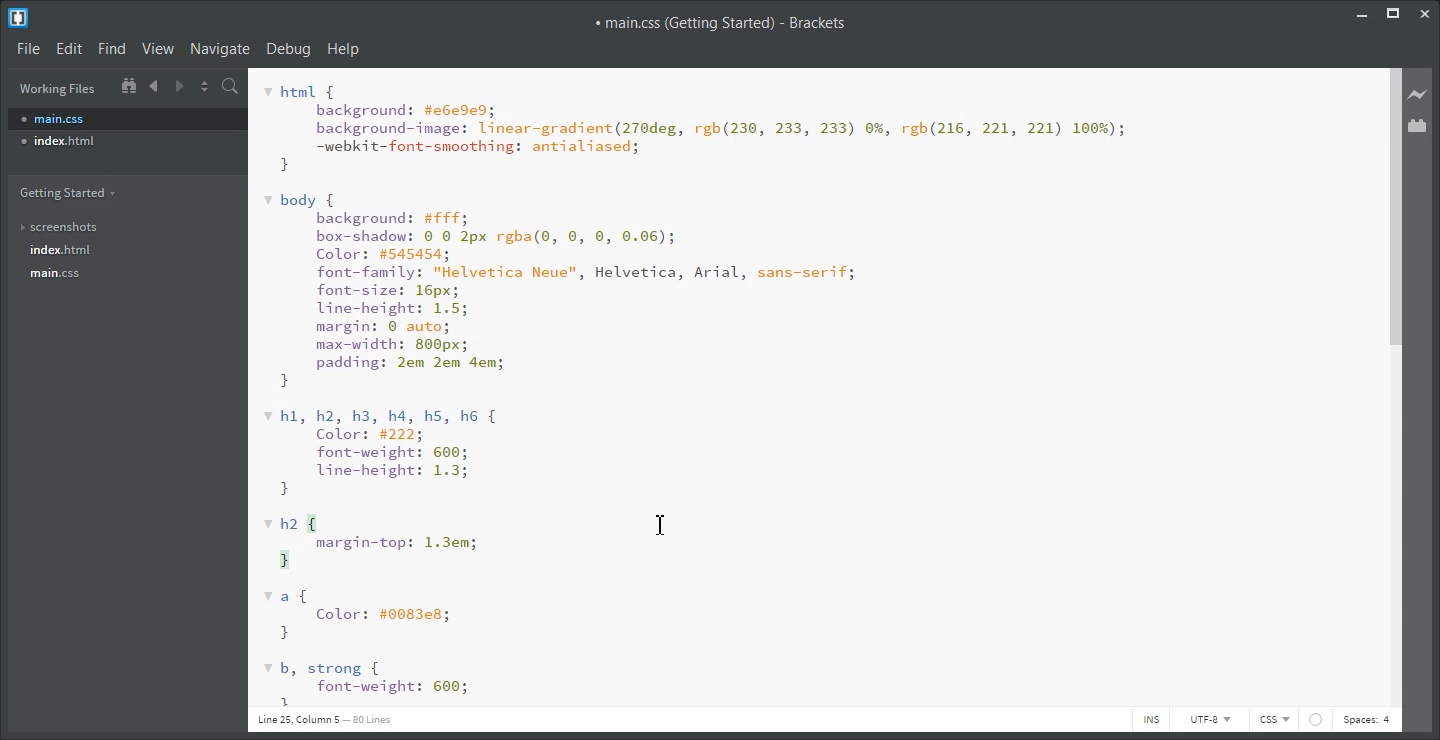  What do you see at coordinates (1150, 719) in the screenshot?
I see `INS` at bounding box center [1150, 719].